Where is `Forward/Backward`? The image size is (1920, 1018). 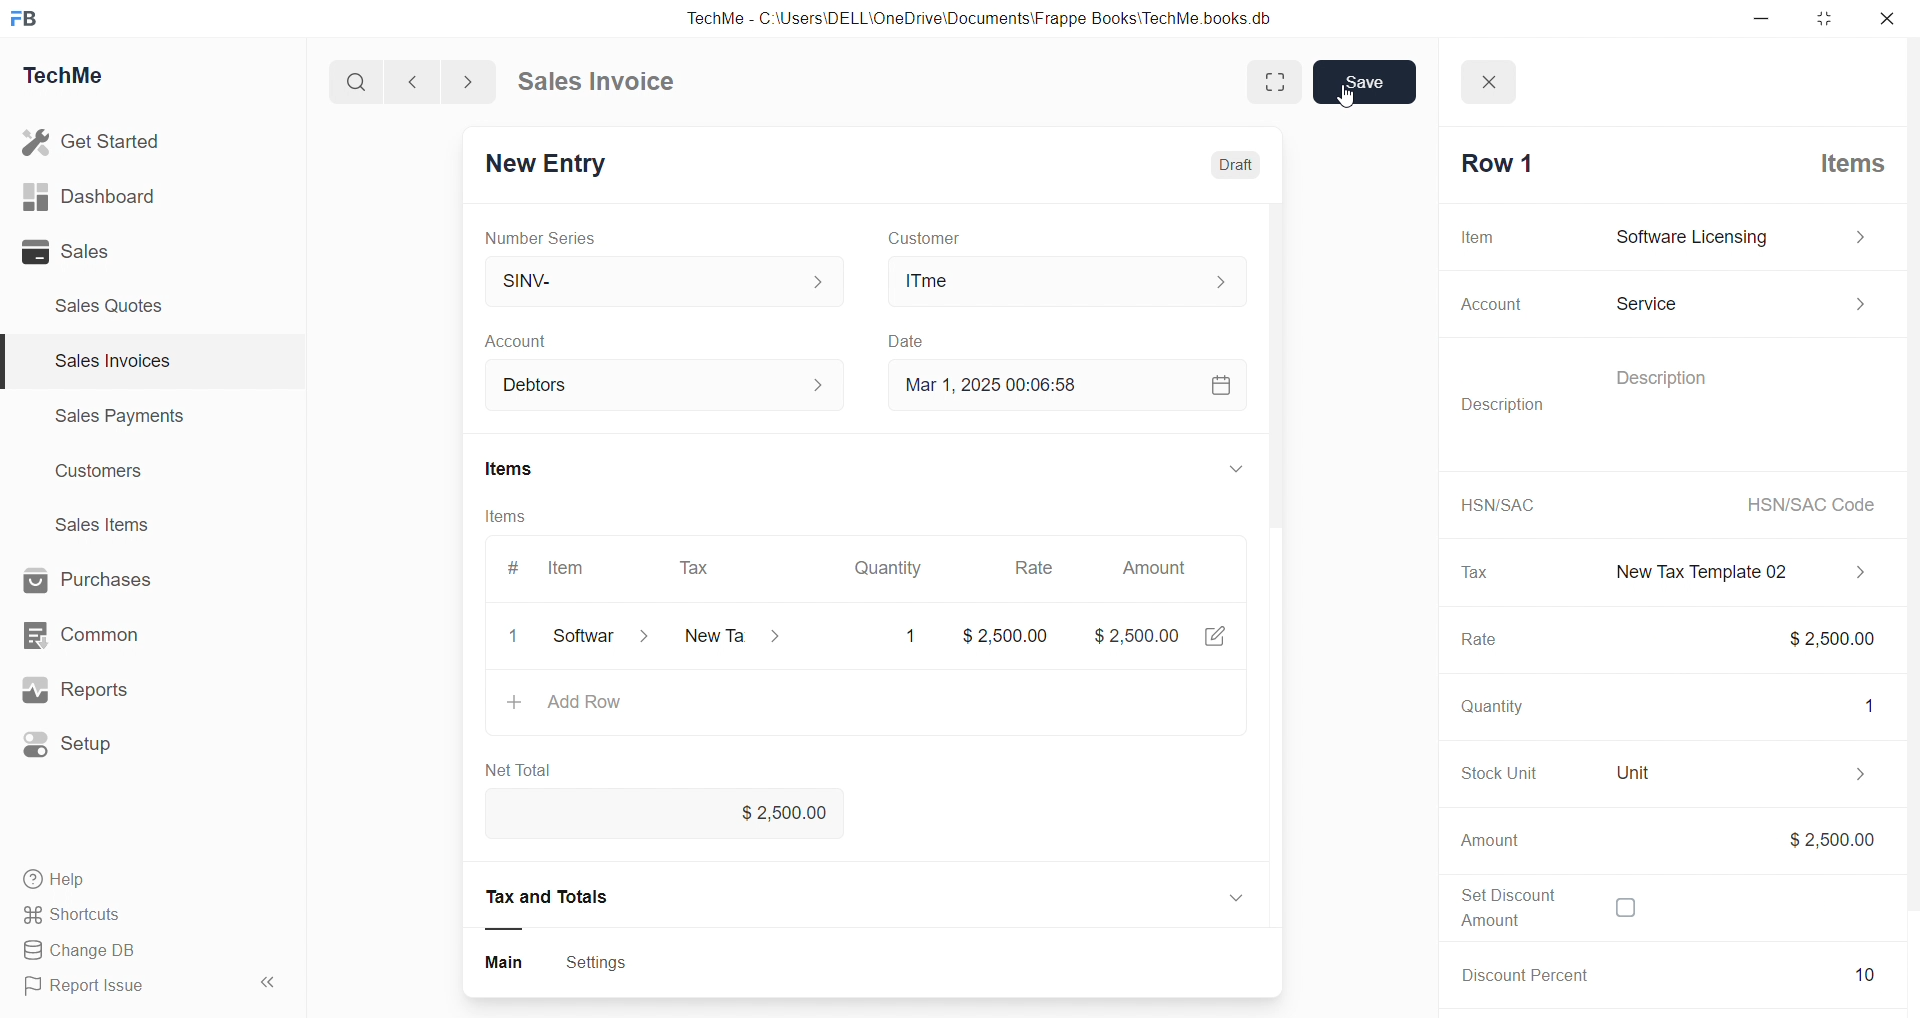
Forward/Backward is located at coordinates (442, 80).